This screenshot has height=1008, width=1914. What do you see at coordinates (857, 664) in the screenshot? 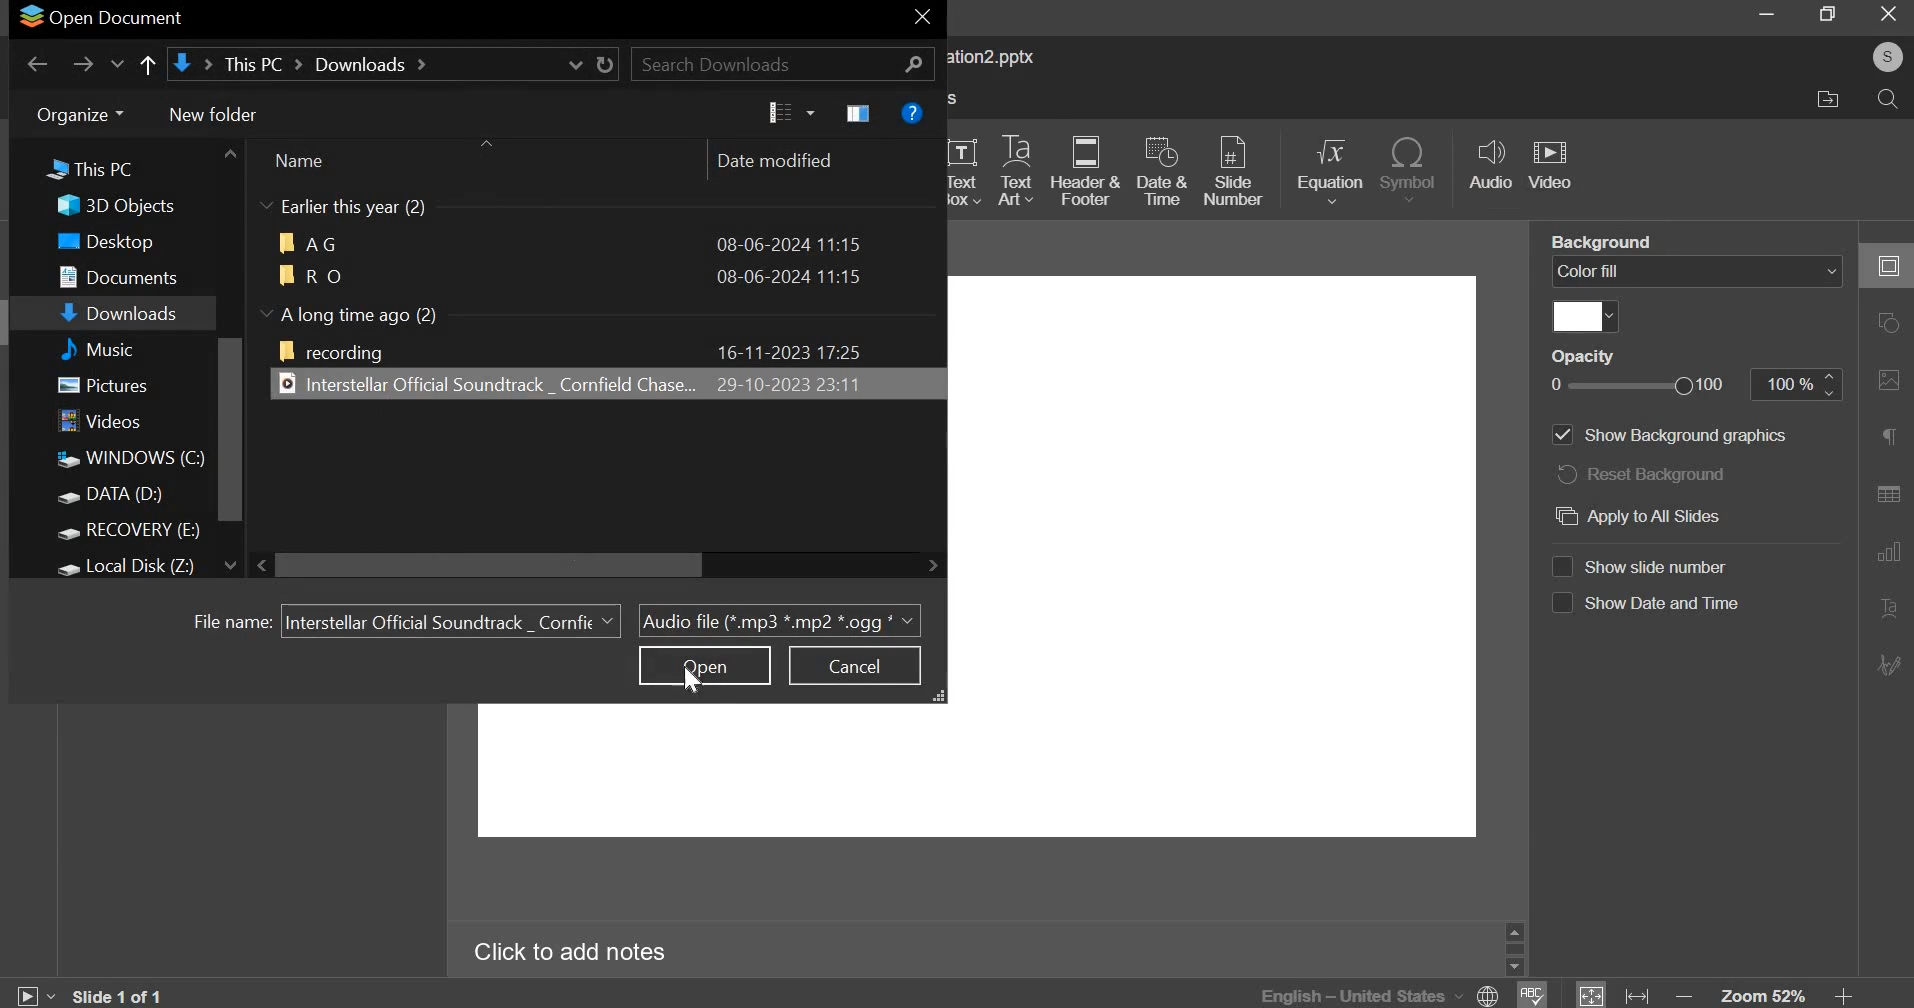
I see `cancel` at bounding box center [857, 664].